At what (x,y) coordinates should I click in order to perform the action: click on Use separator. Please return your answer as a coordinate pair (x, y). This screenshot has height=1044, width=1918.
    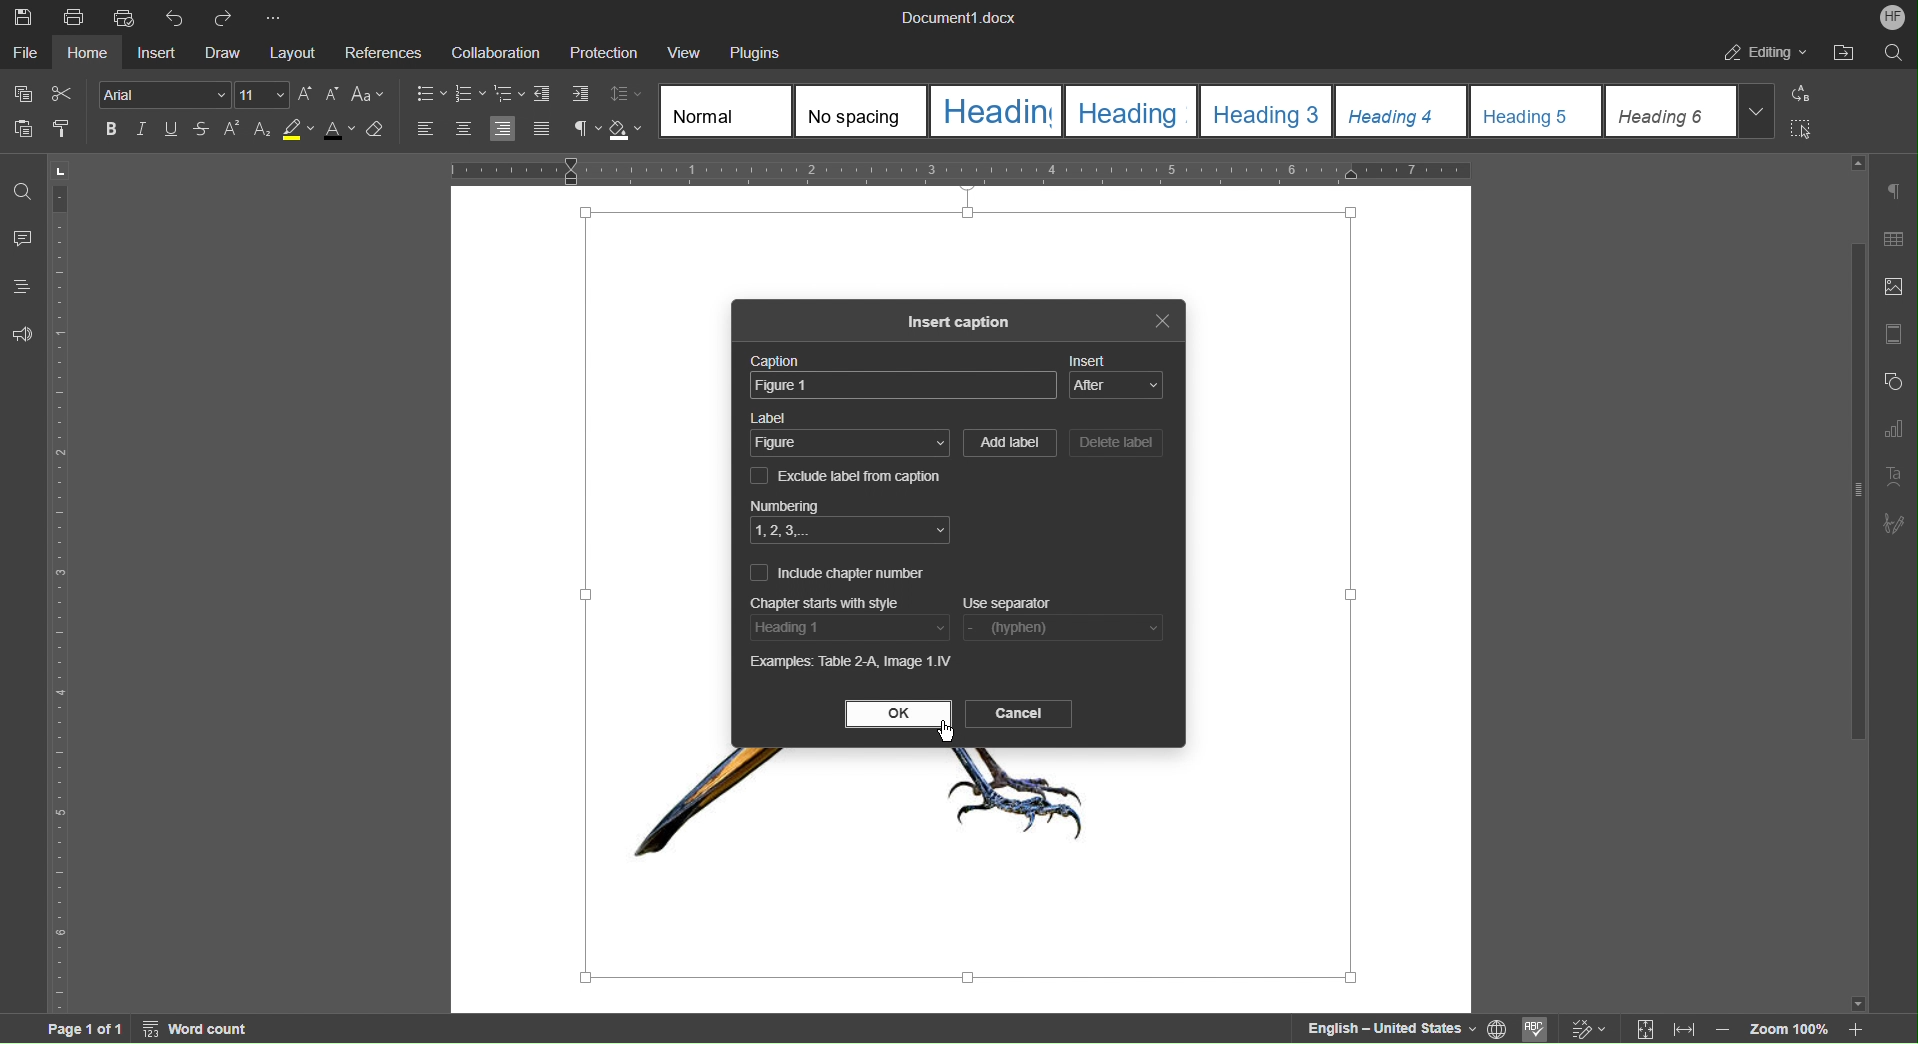
    Looking at the image, I should click on (1007, 605).